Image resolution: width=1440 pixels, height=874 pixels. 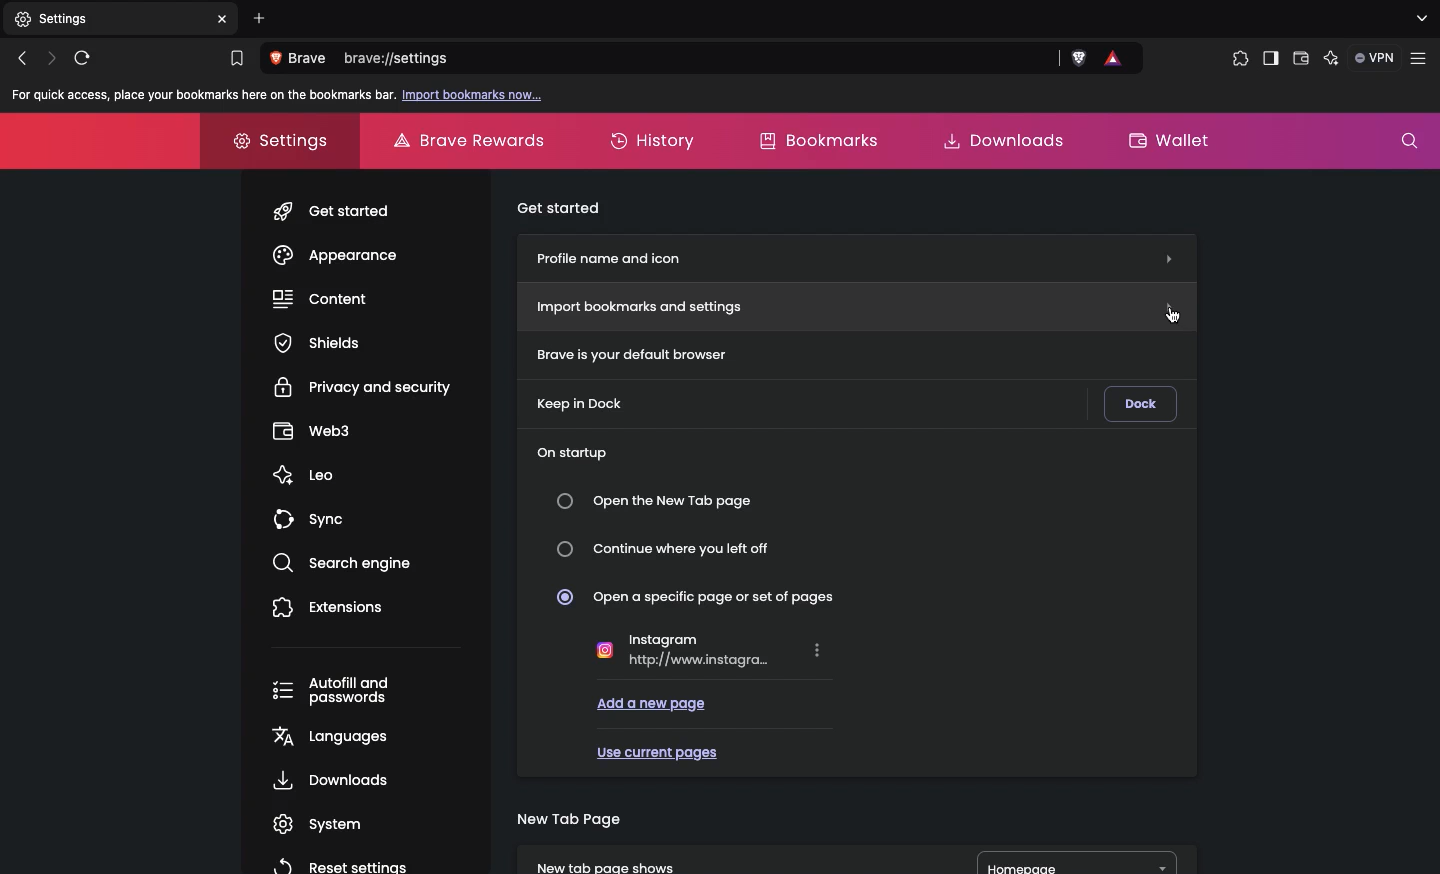 What do you see at coordinates (568, 817) in the screenshot?
I see `New tab page` at bounding box center [568, 817].